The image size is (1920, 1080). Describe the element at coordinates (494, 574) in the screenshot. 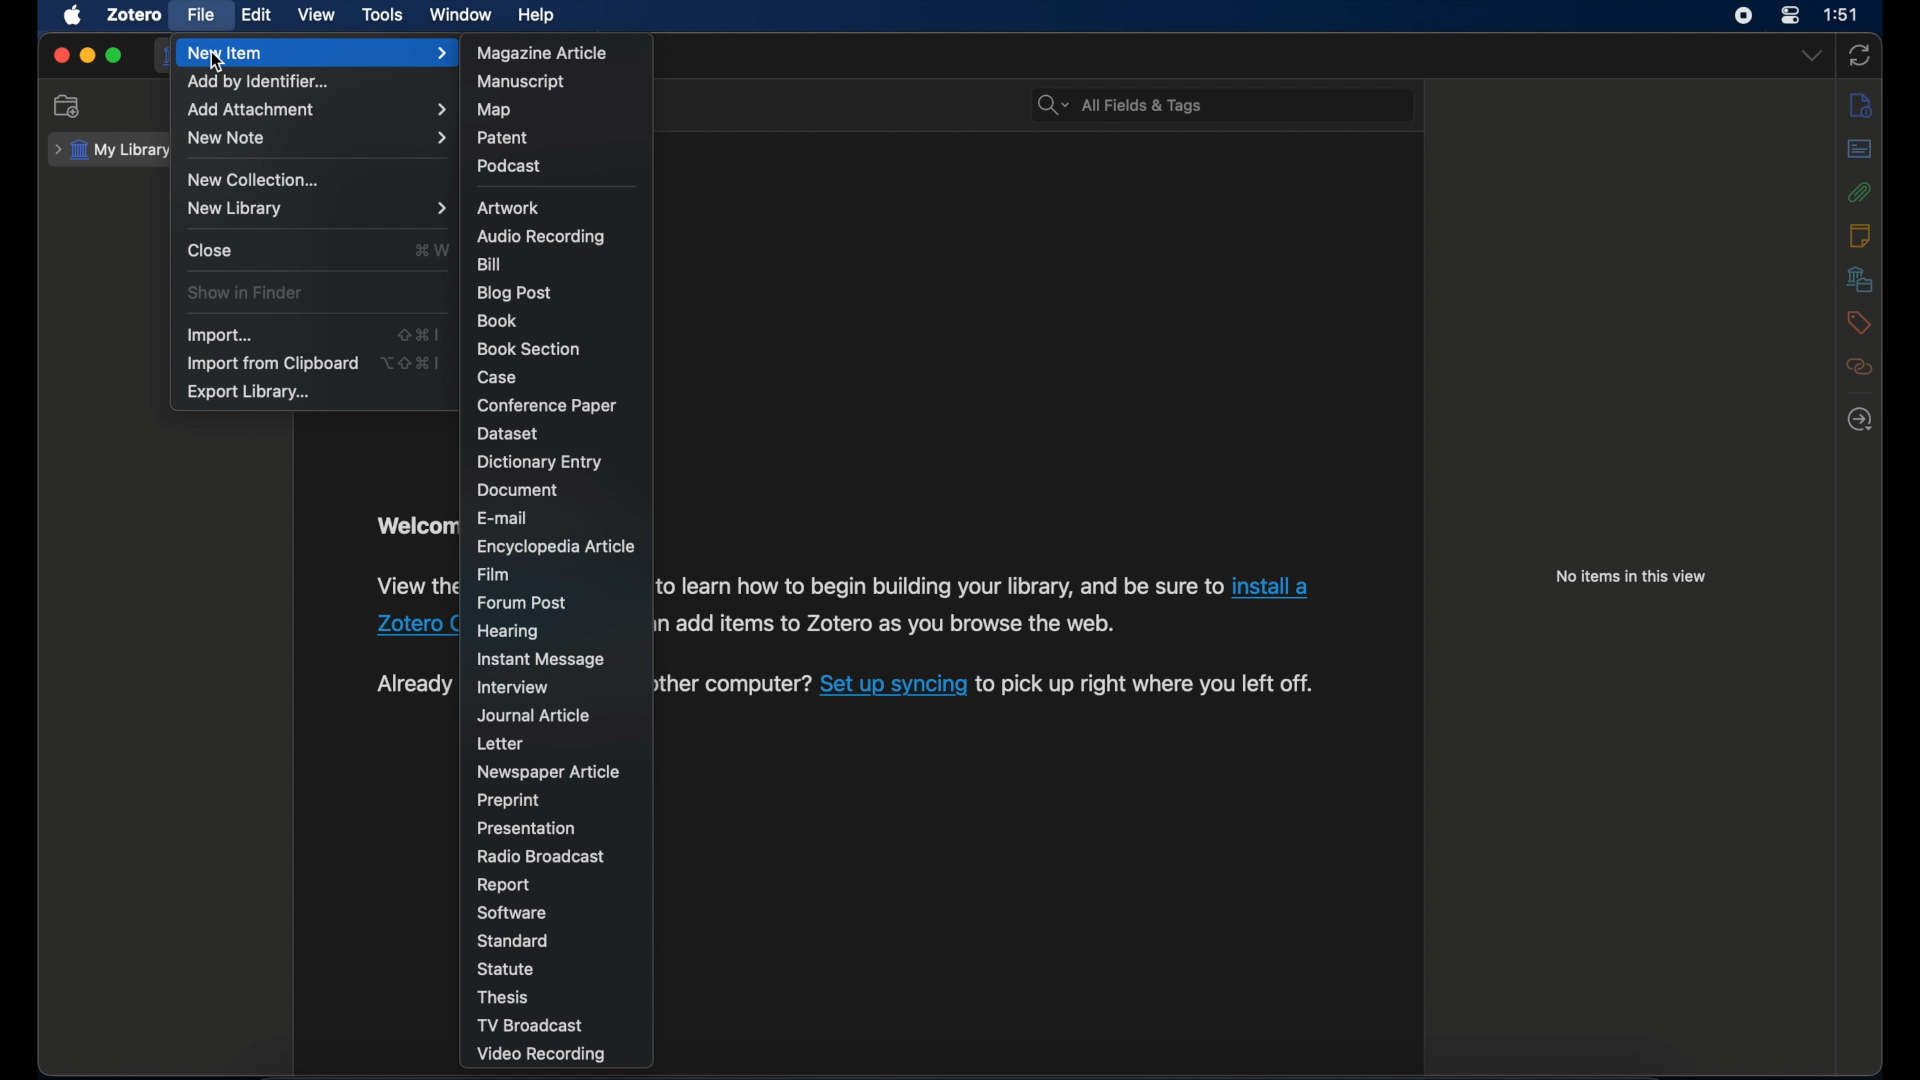

I see `film` at that location.